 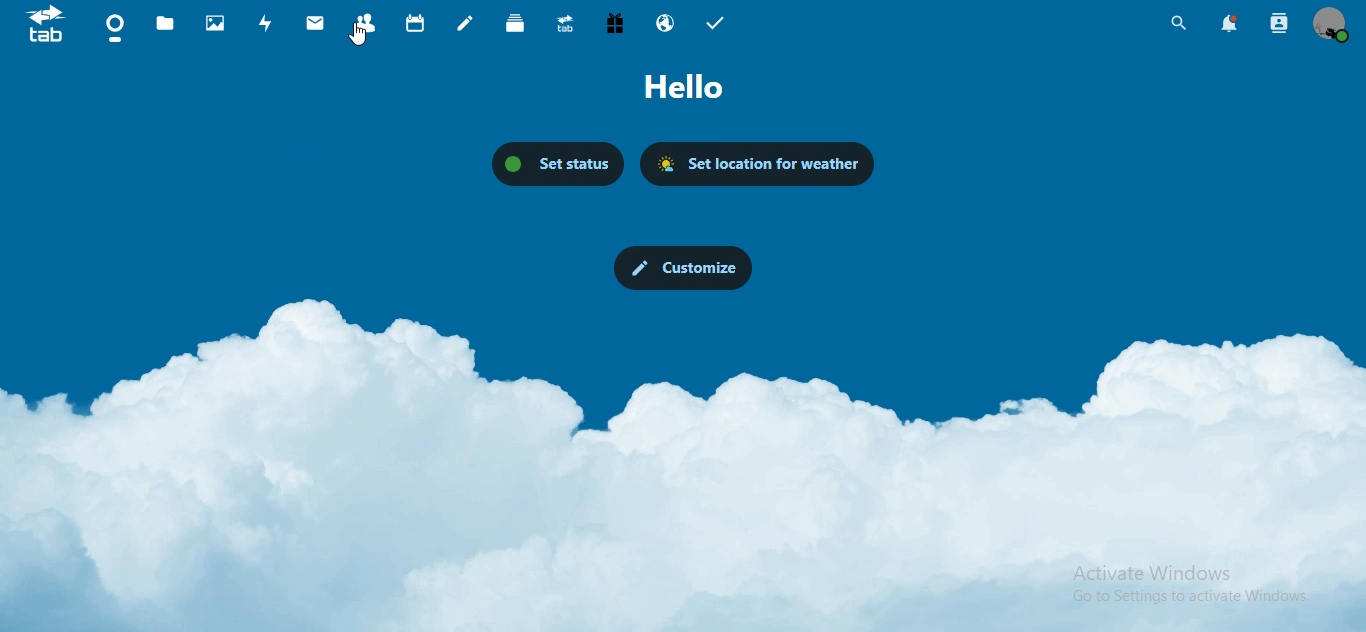 What do you see at coordinates (417, 24) in the screenshot?
I see `calendar` at bounding box center [417, 24].